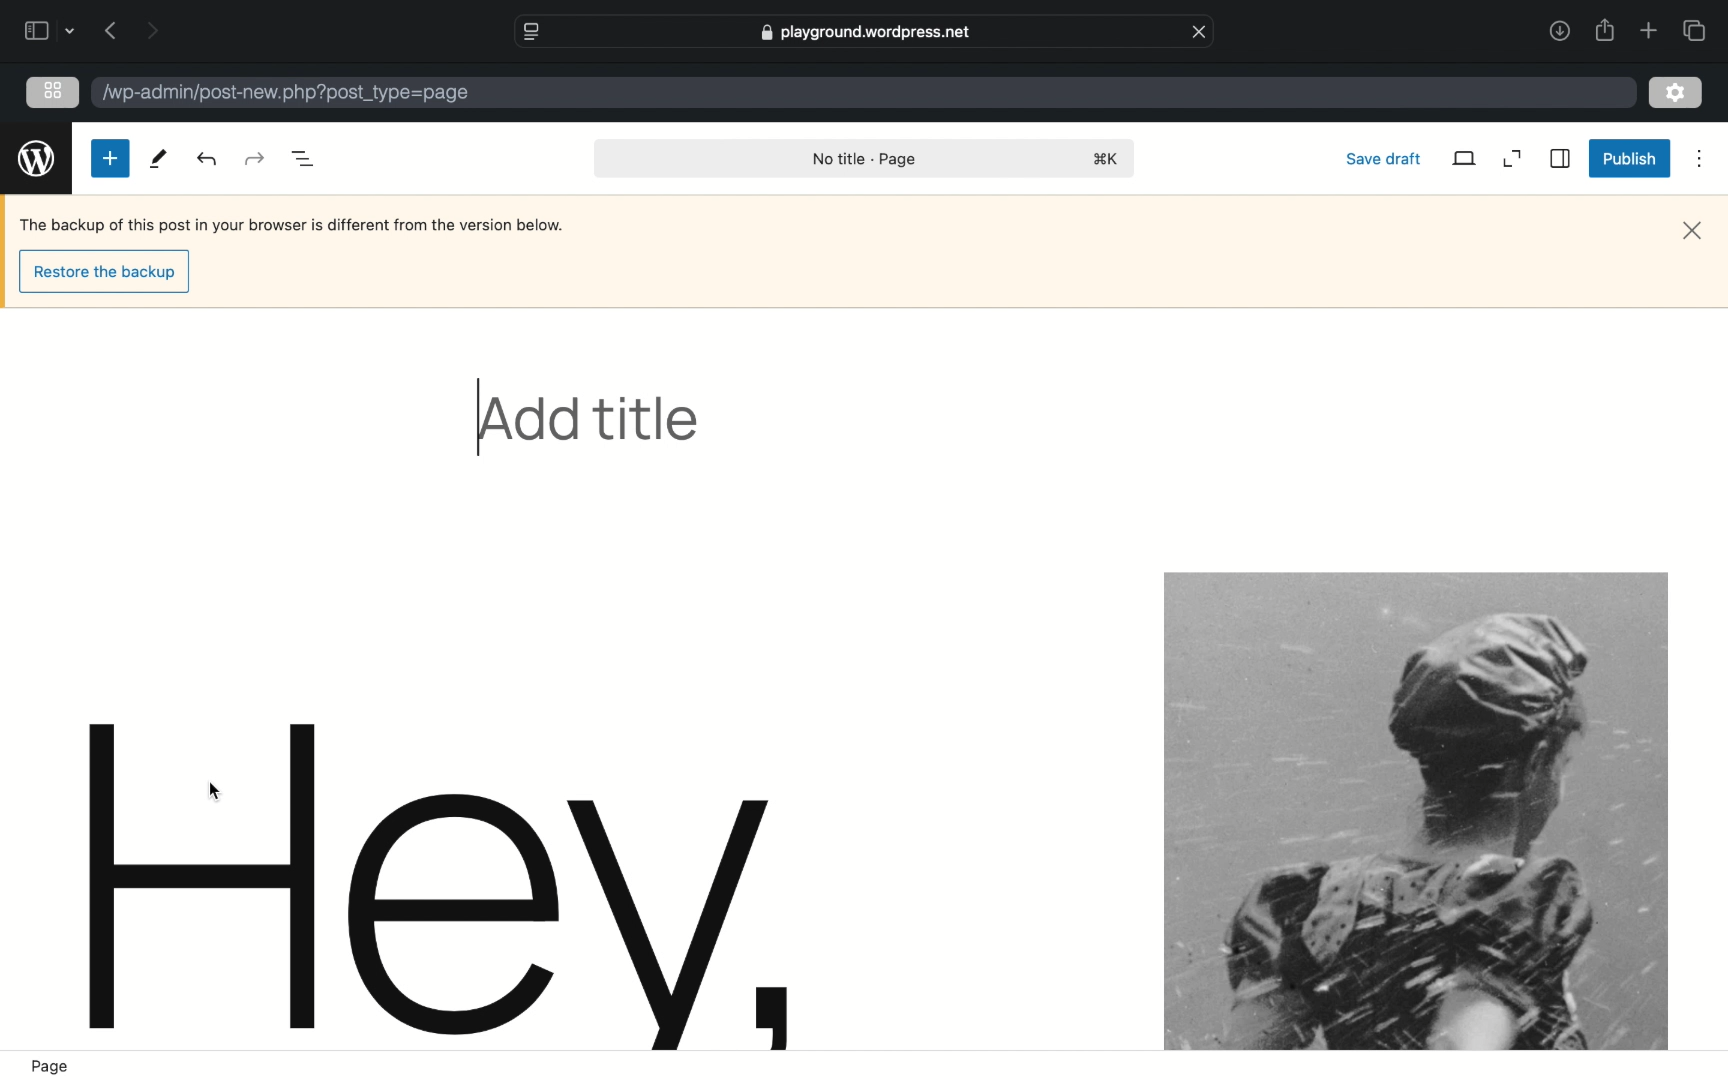 The width and height of the screenshot is (1728, 1080). Describe the element at coordinates (253, 158) in the screenshot. I see `undo` at that location.